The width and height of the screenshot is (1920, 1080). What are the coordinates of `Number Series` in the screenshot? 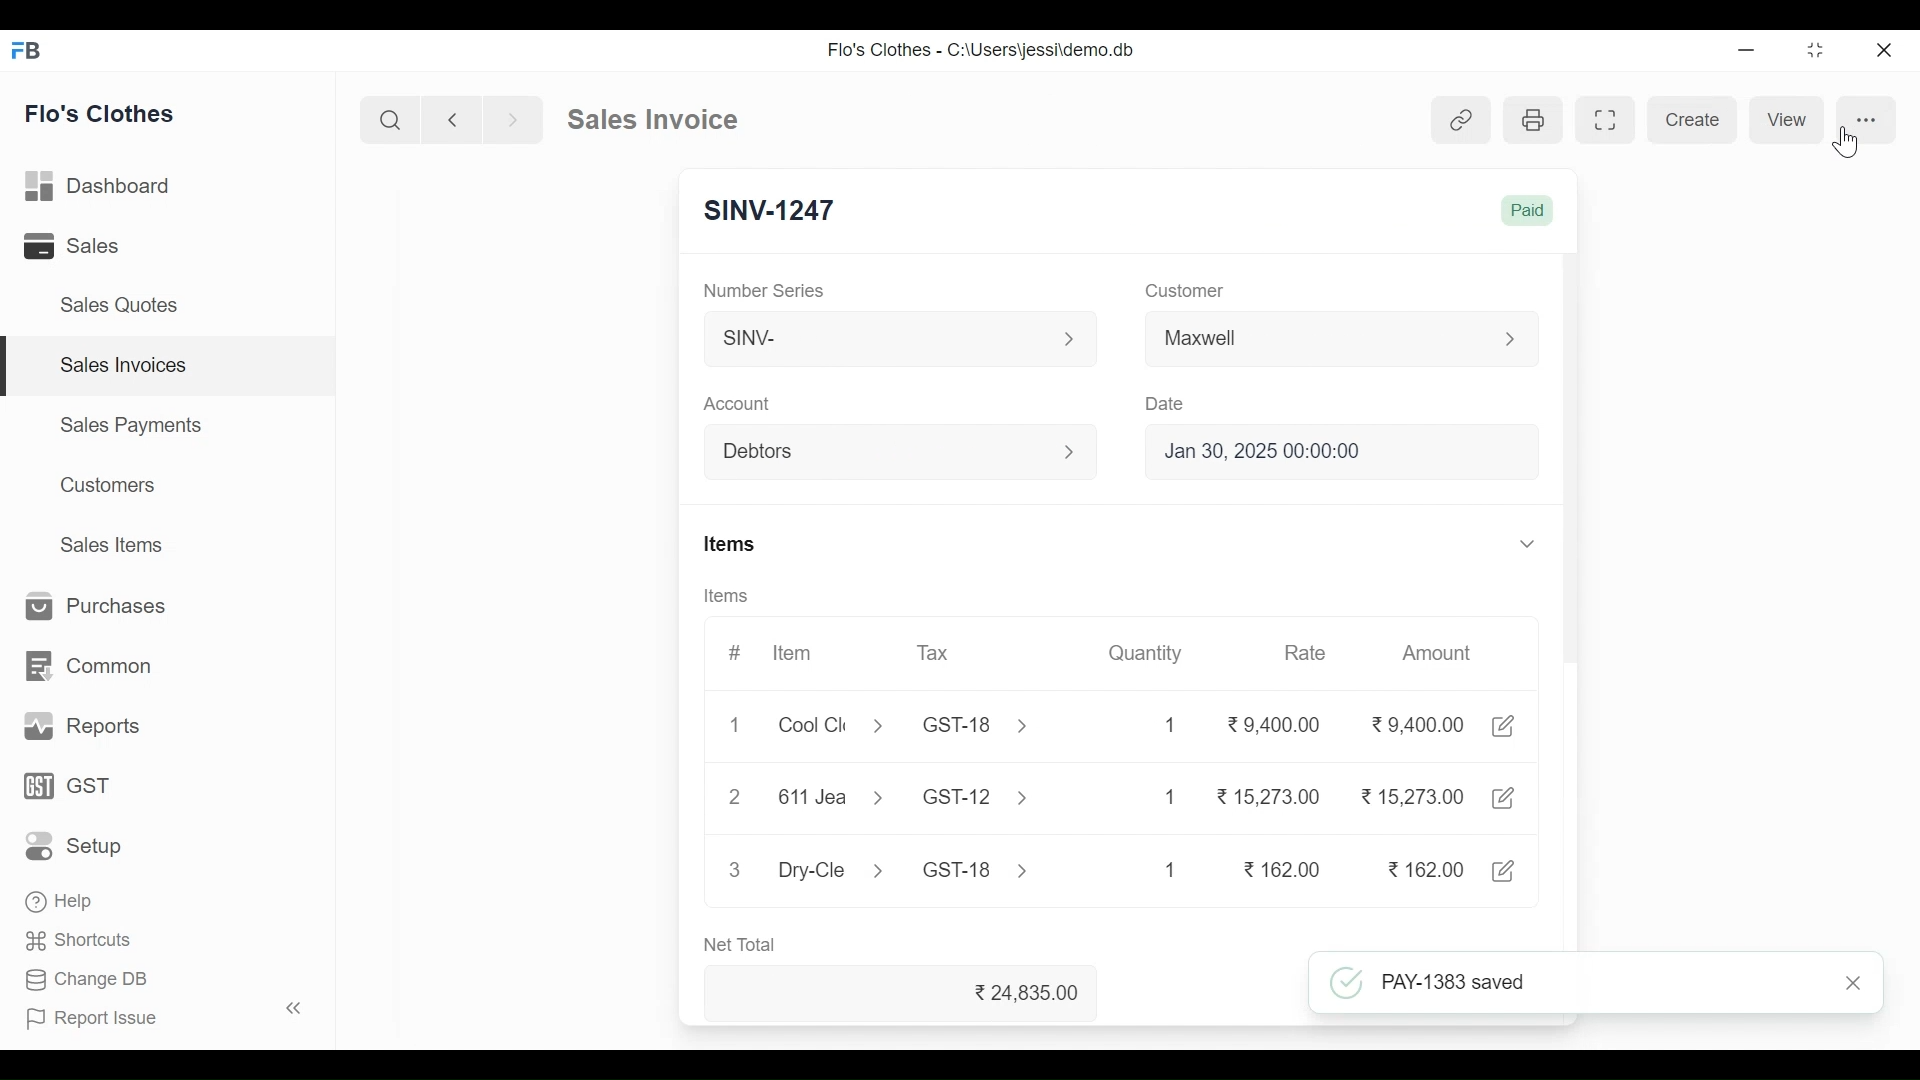 It's located at (771, 289).